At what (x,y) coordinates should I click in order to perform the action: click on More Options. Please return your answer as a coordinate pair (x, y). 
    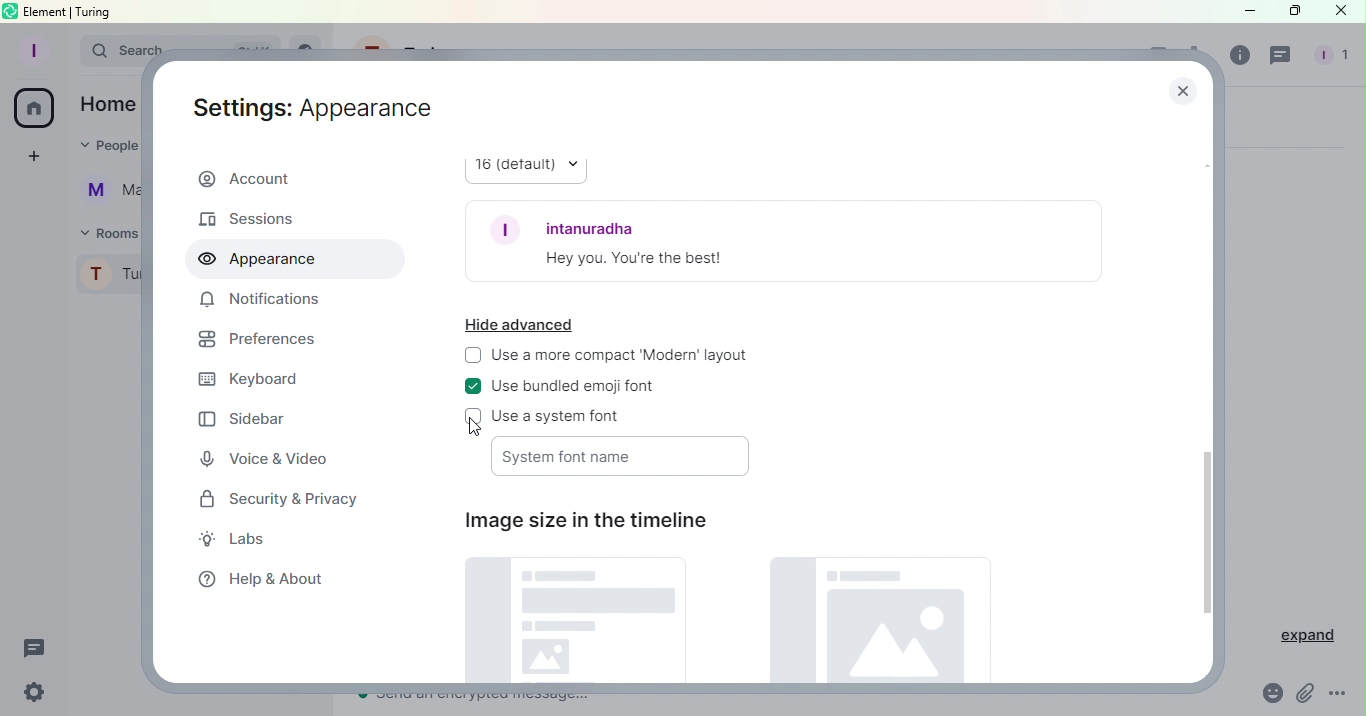
    Looking at the image, I should click on (1341, 696).